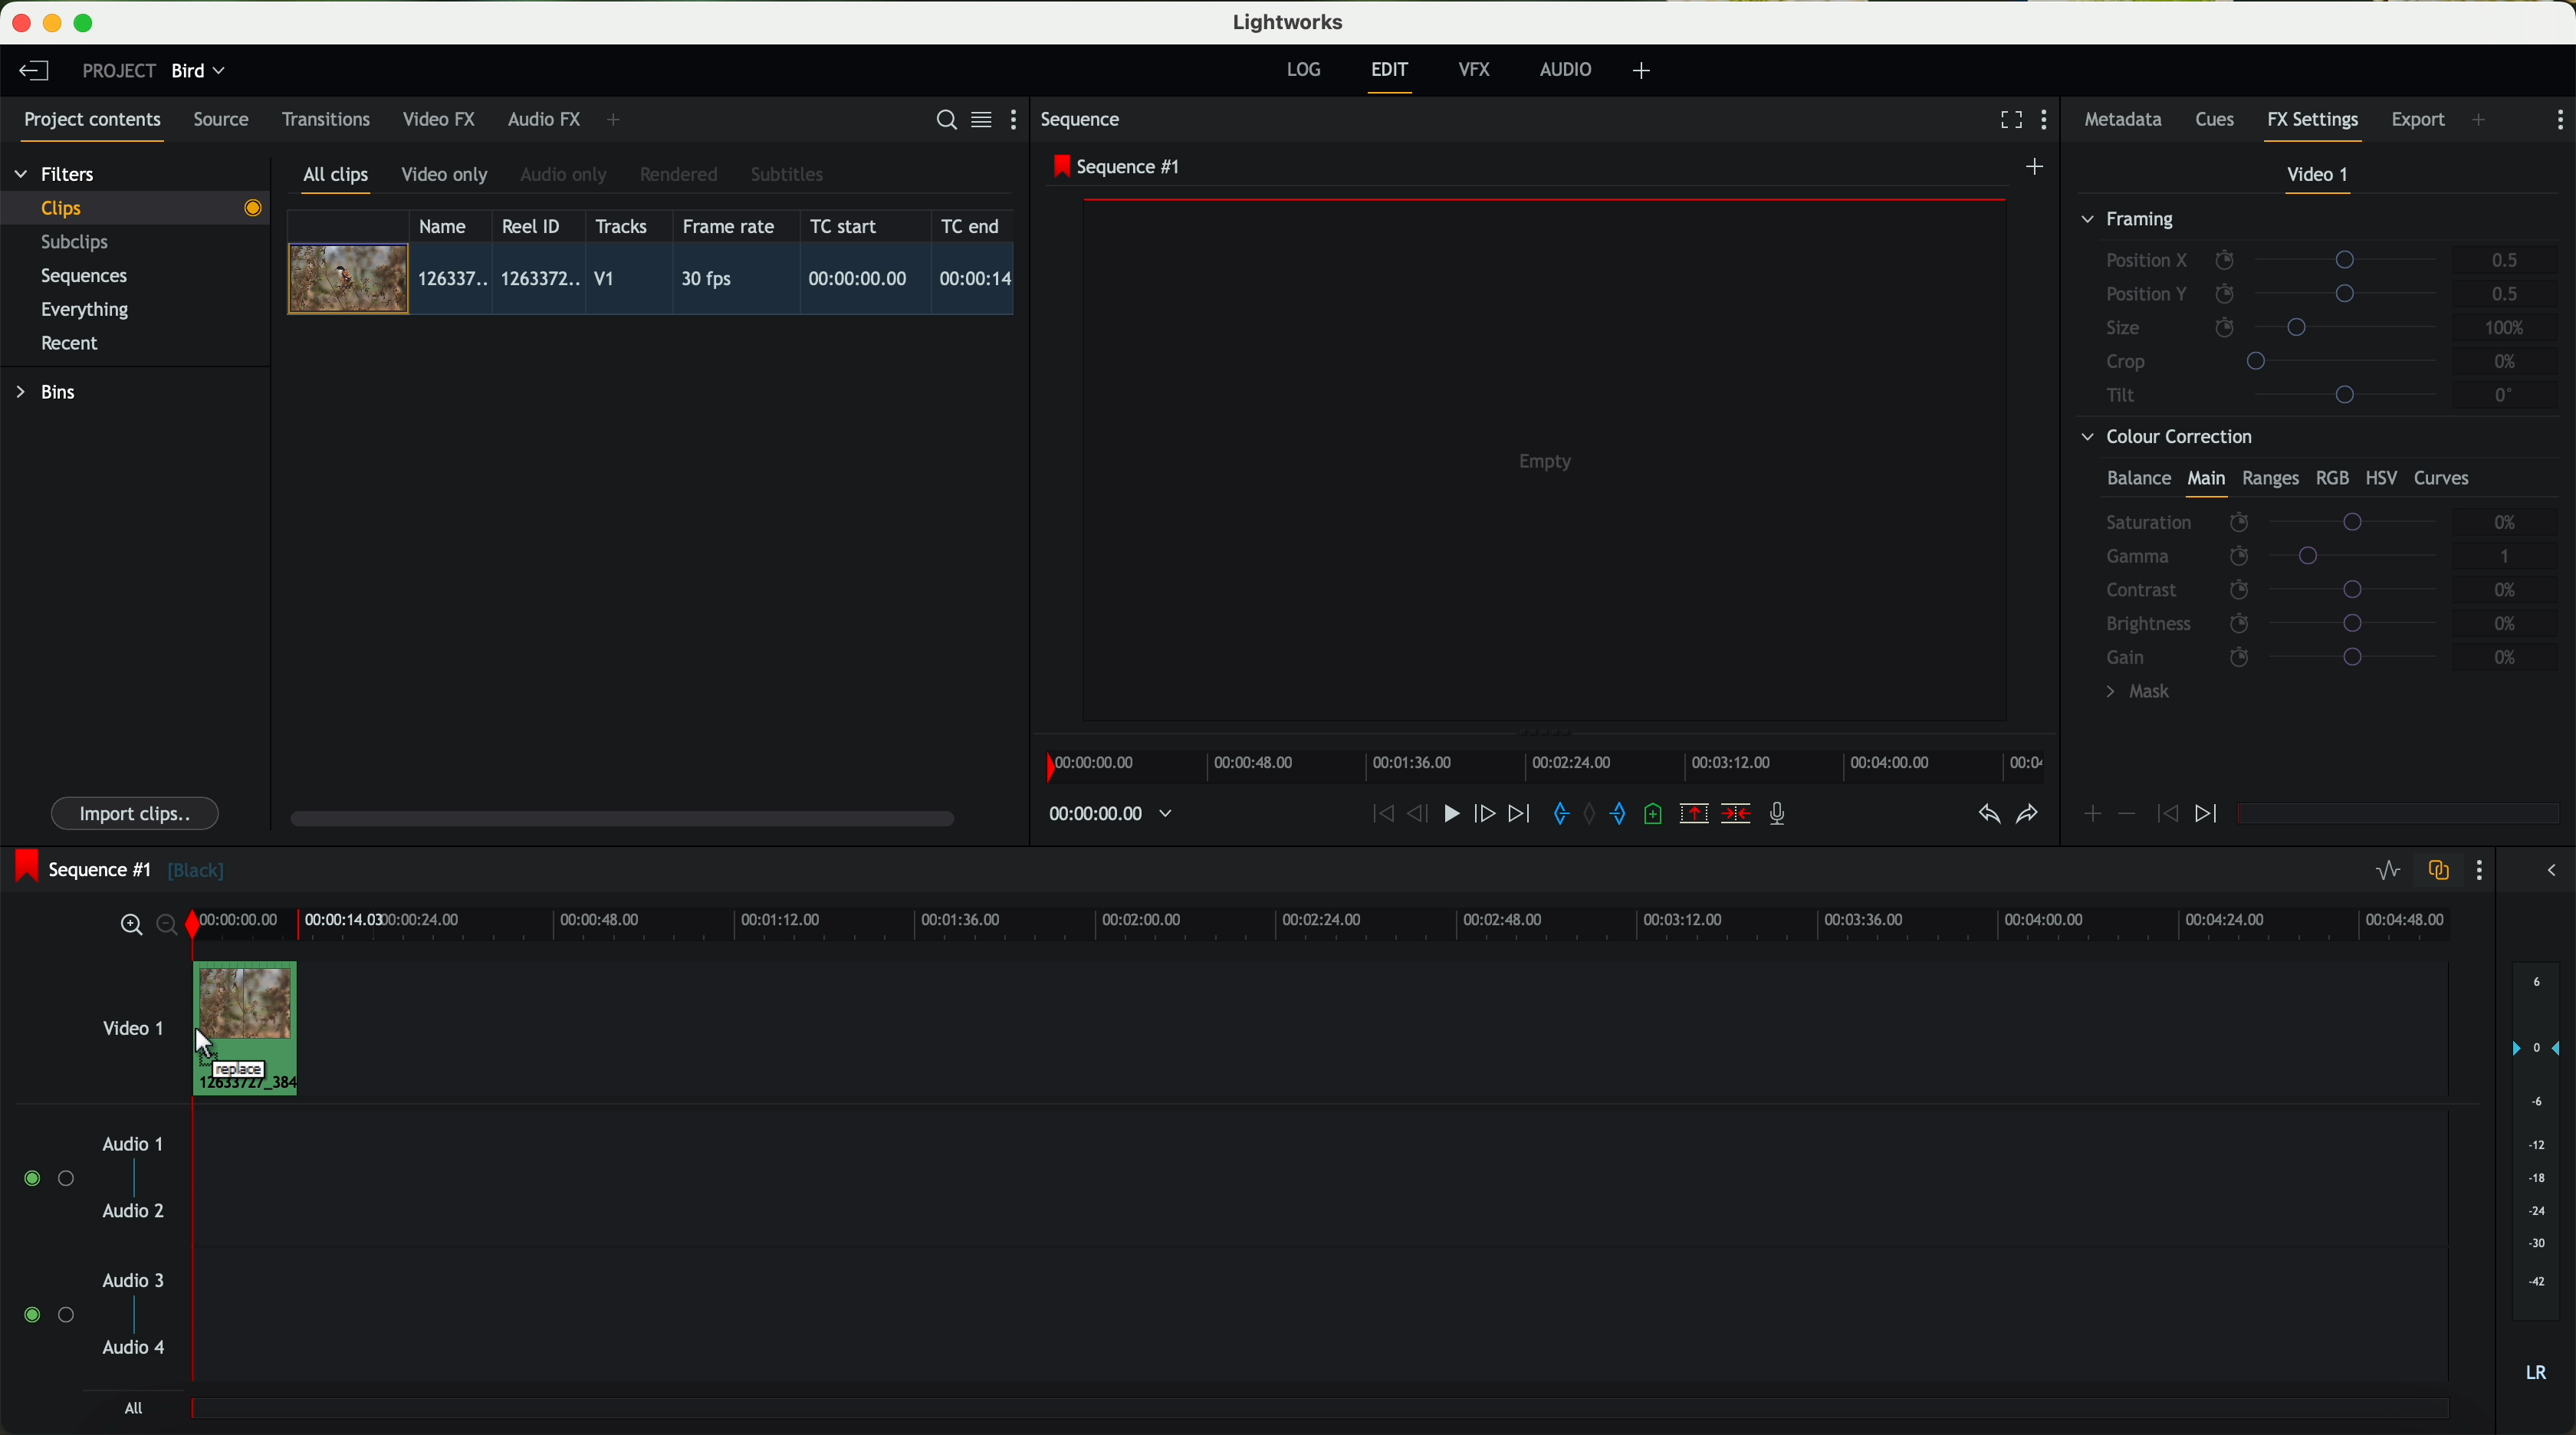 The width and height of the screenshot is (2576, 1435). Describe the element at coordinates (56, 24) in the screenshot. I see `minimize program` at that location.